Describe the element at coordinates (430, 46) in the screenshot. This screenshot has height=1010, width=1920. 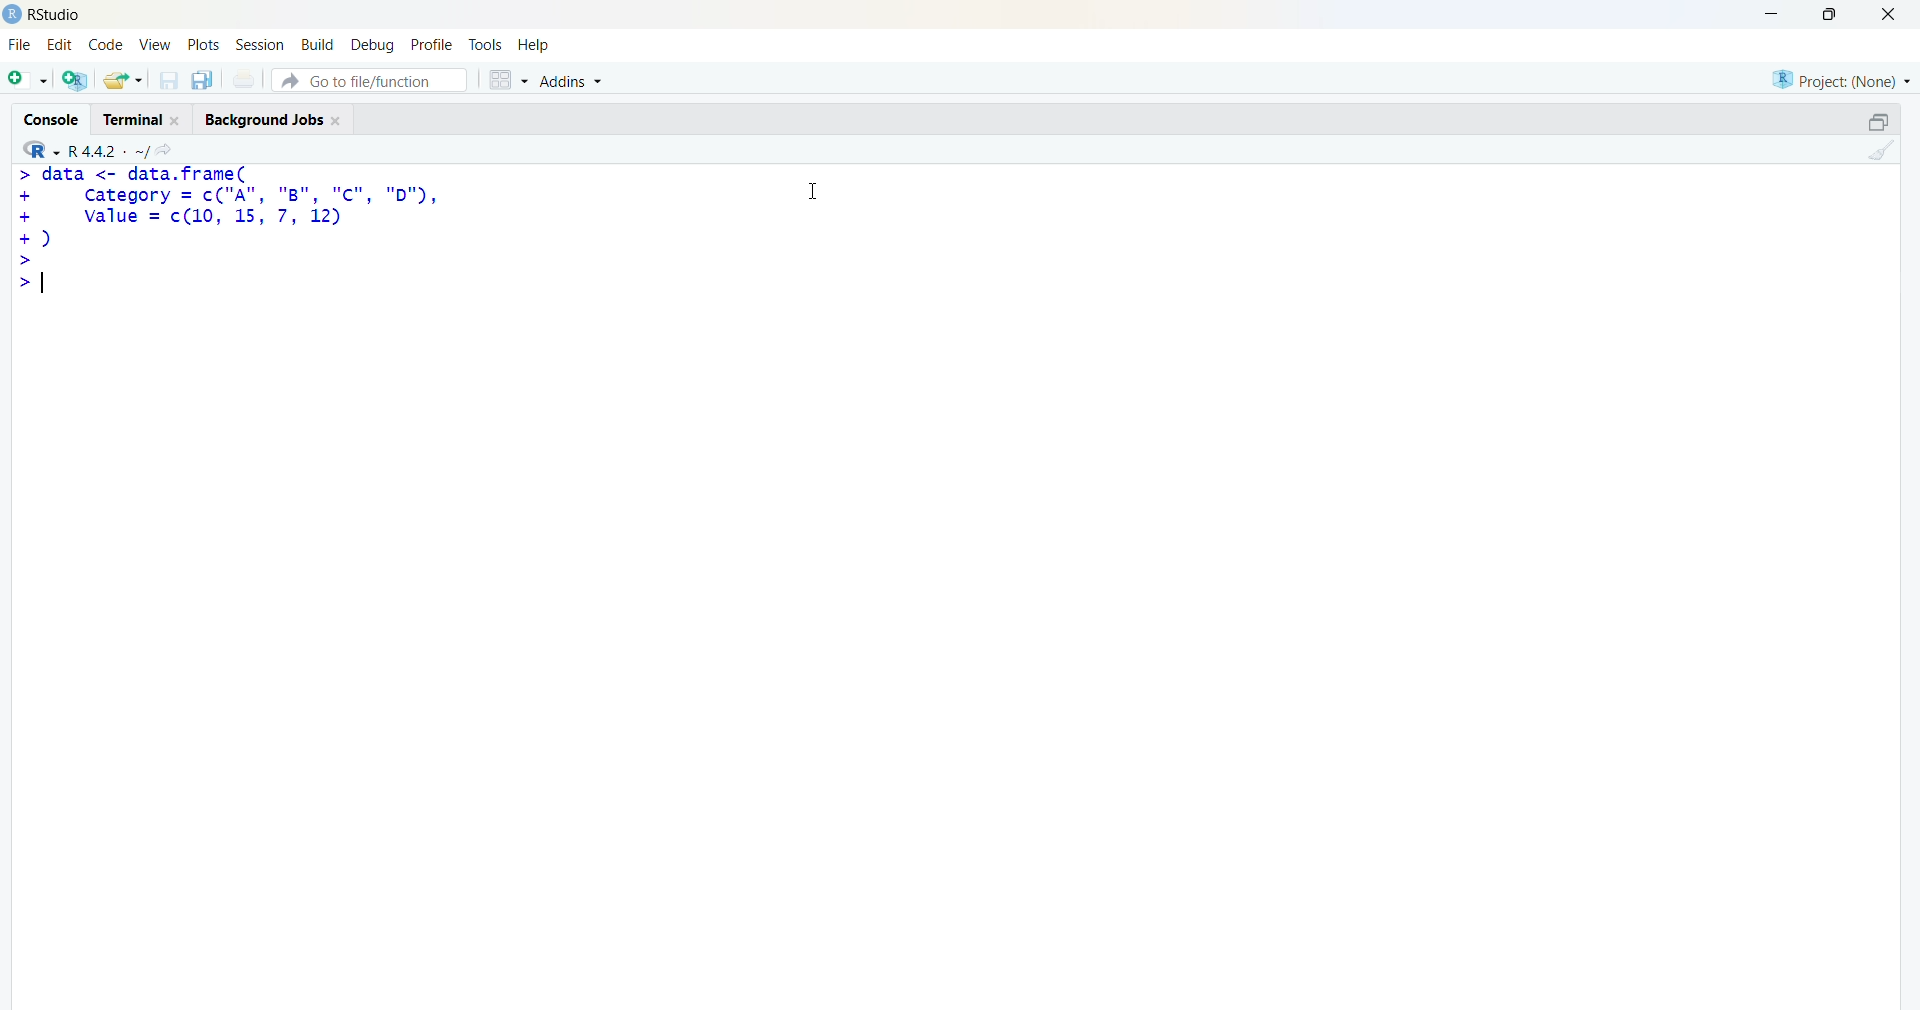
I see `profile` at that location.